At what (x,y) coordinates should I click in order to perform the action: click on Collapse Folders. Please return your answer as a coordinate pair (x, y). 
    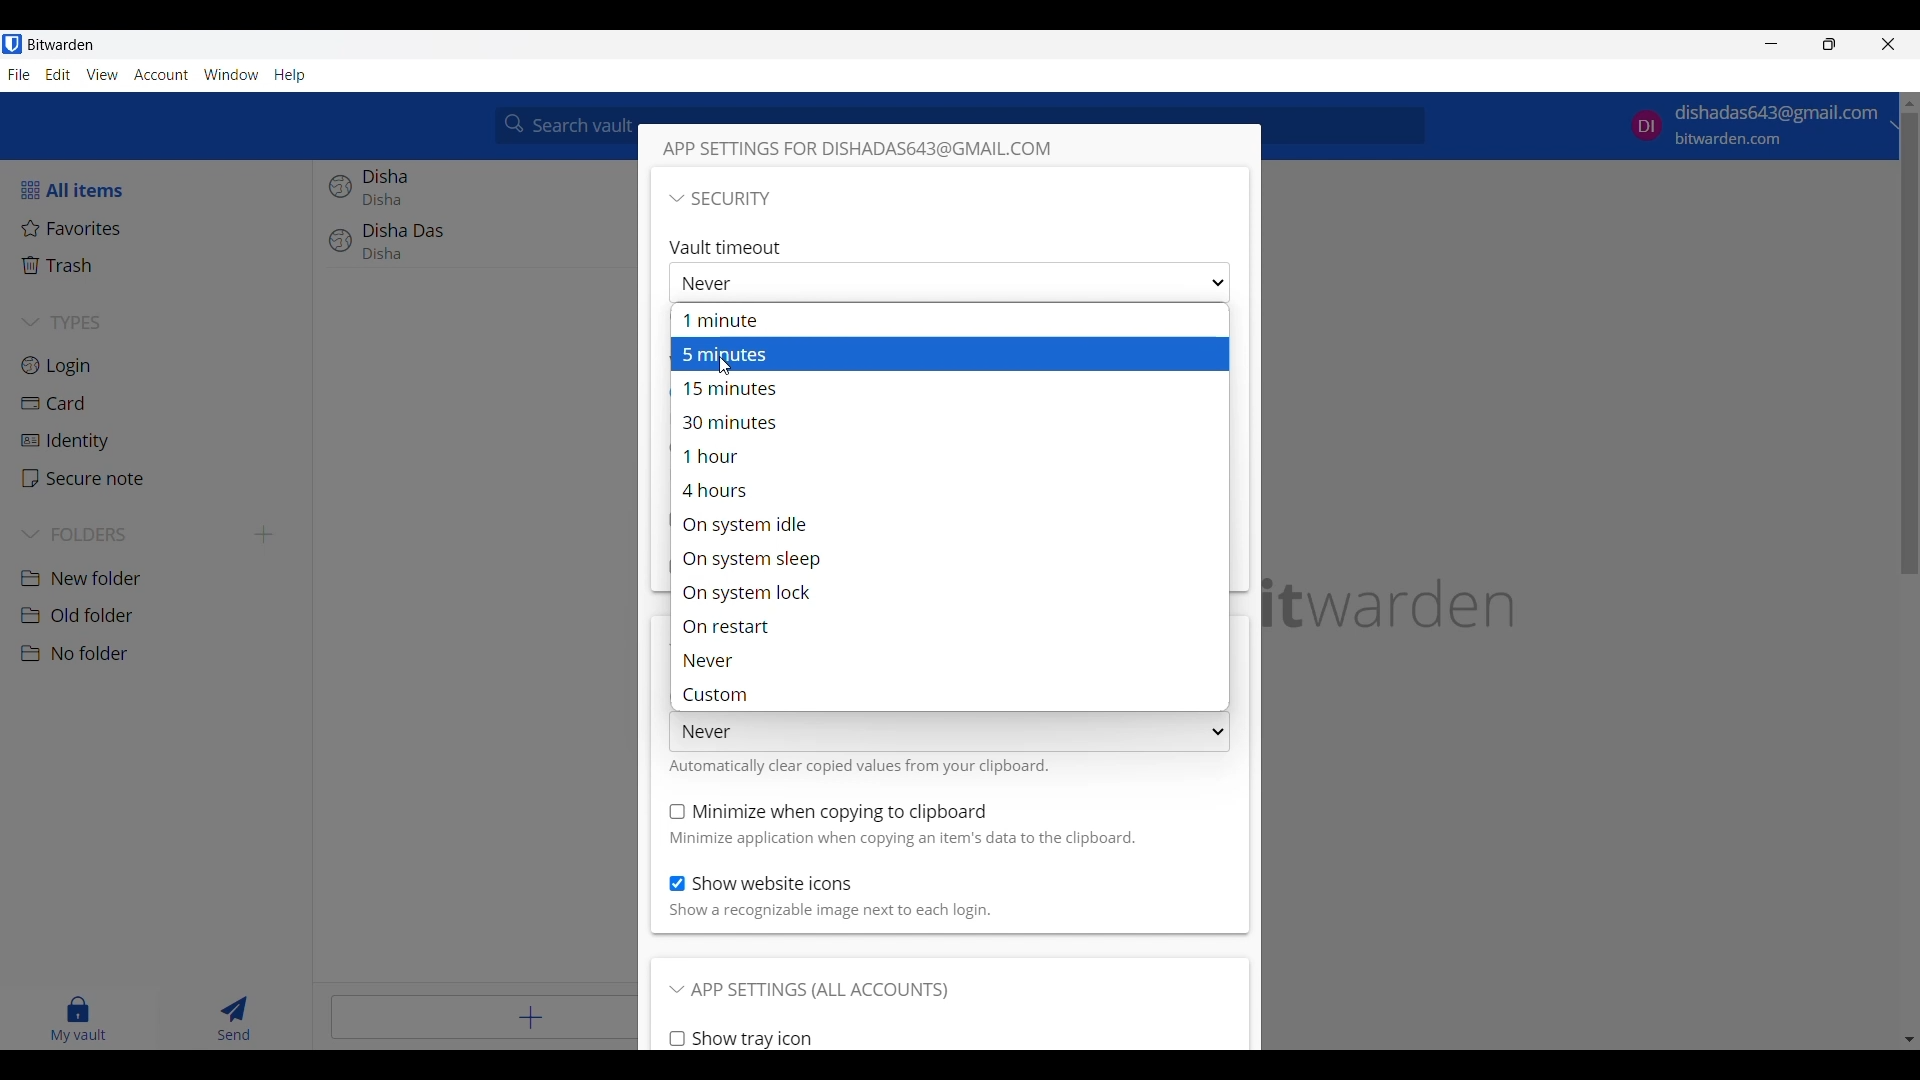
    Looking at the image, I should click on (132, 535).